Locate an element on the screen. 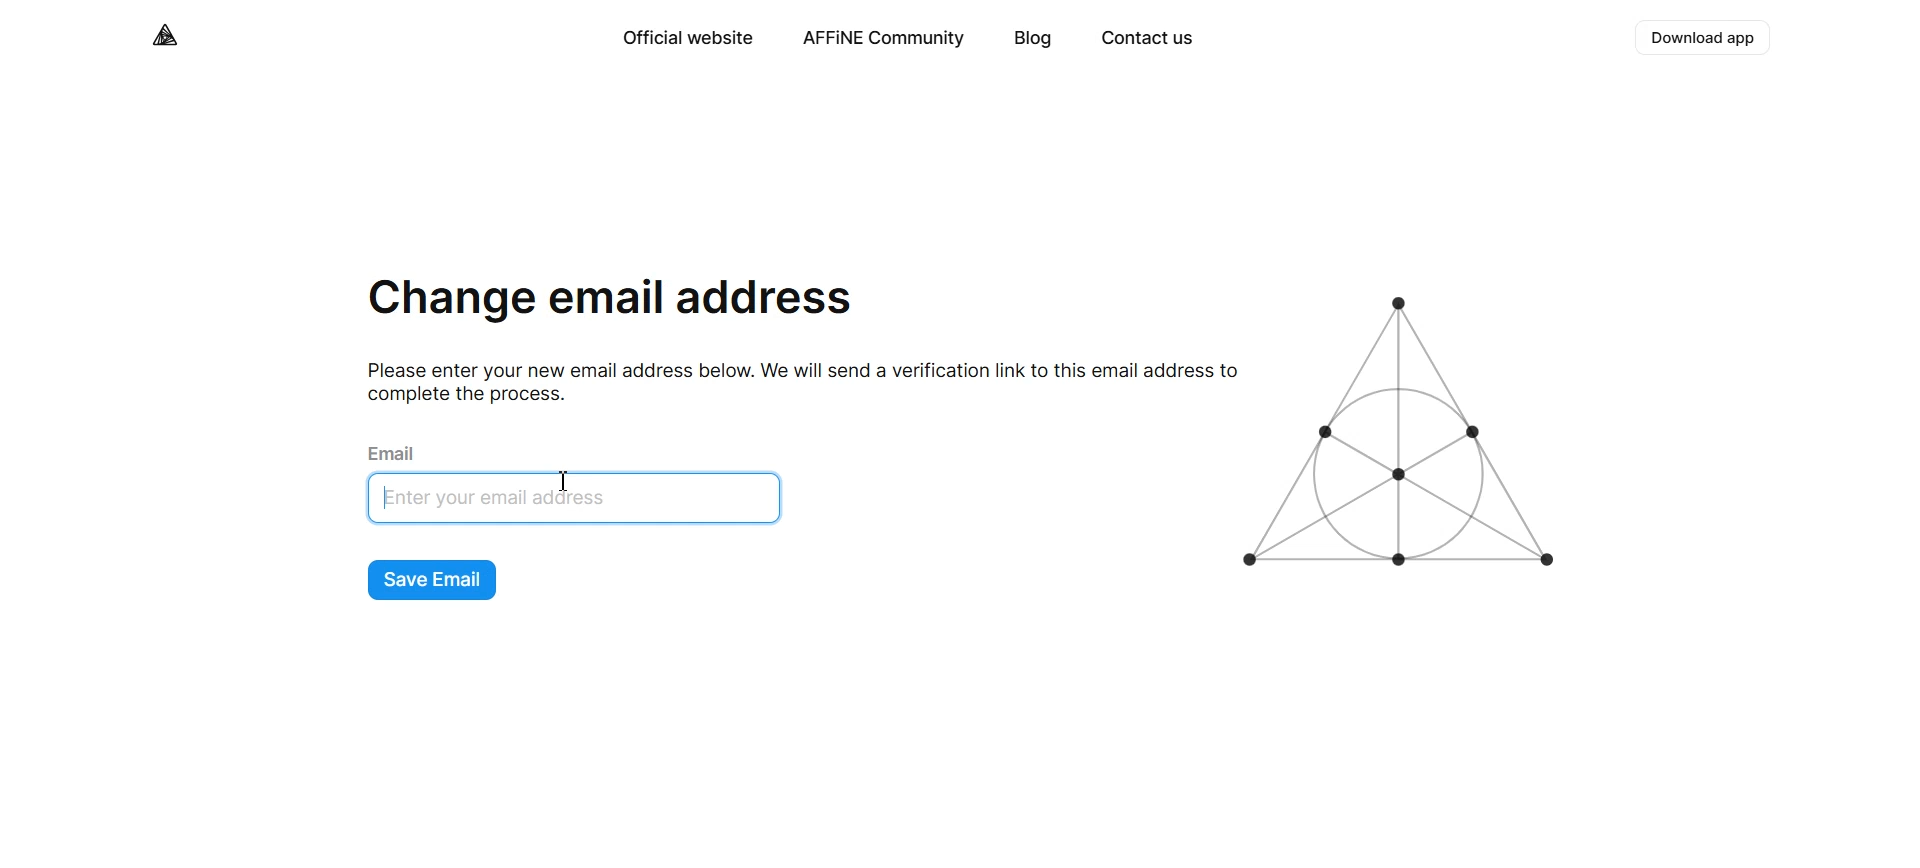  typing cursor is located at coordinates (385, 500).